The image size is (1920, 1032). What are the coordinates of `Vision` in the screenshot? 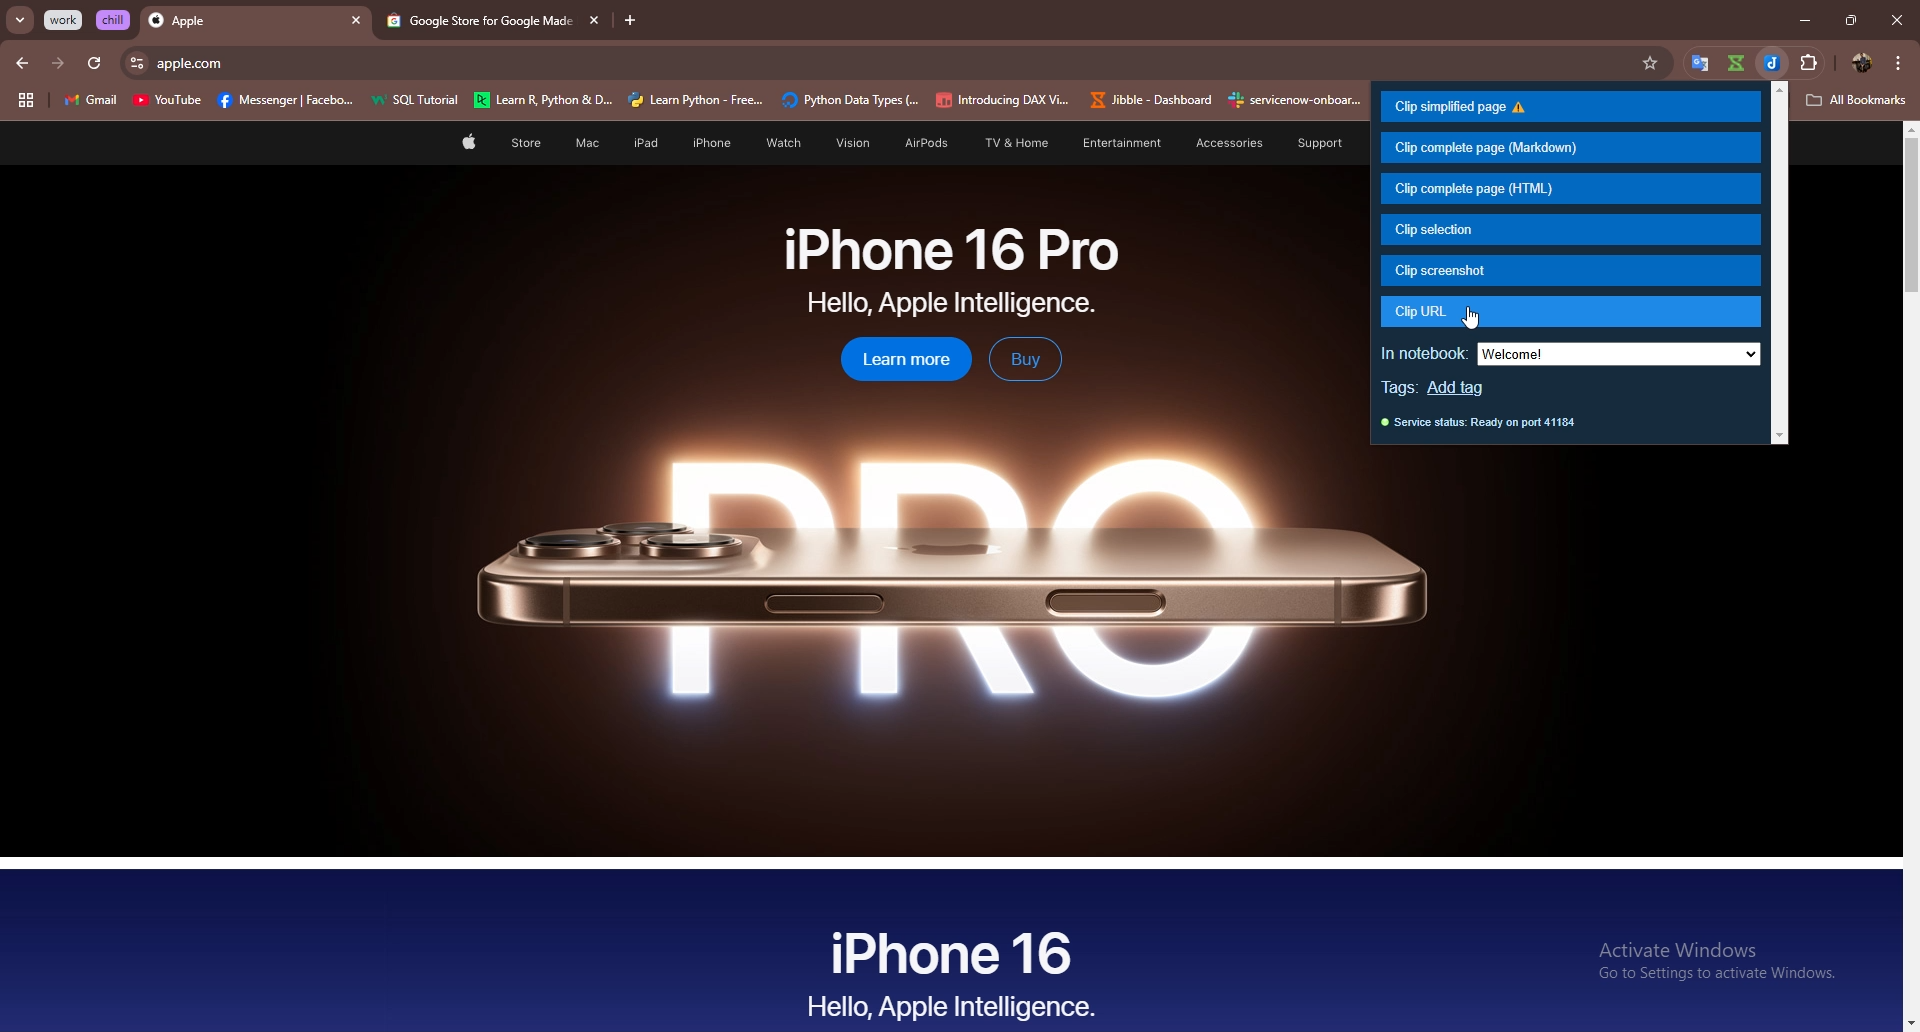 It's located at (846, 143).